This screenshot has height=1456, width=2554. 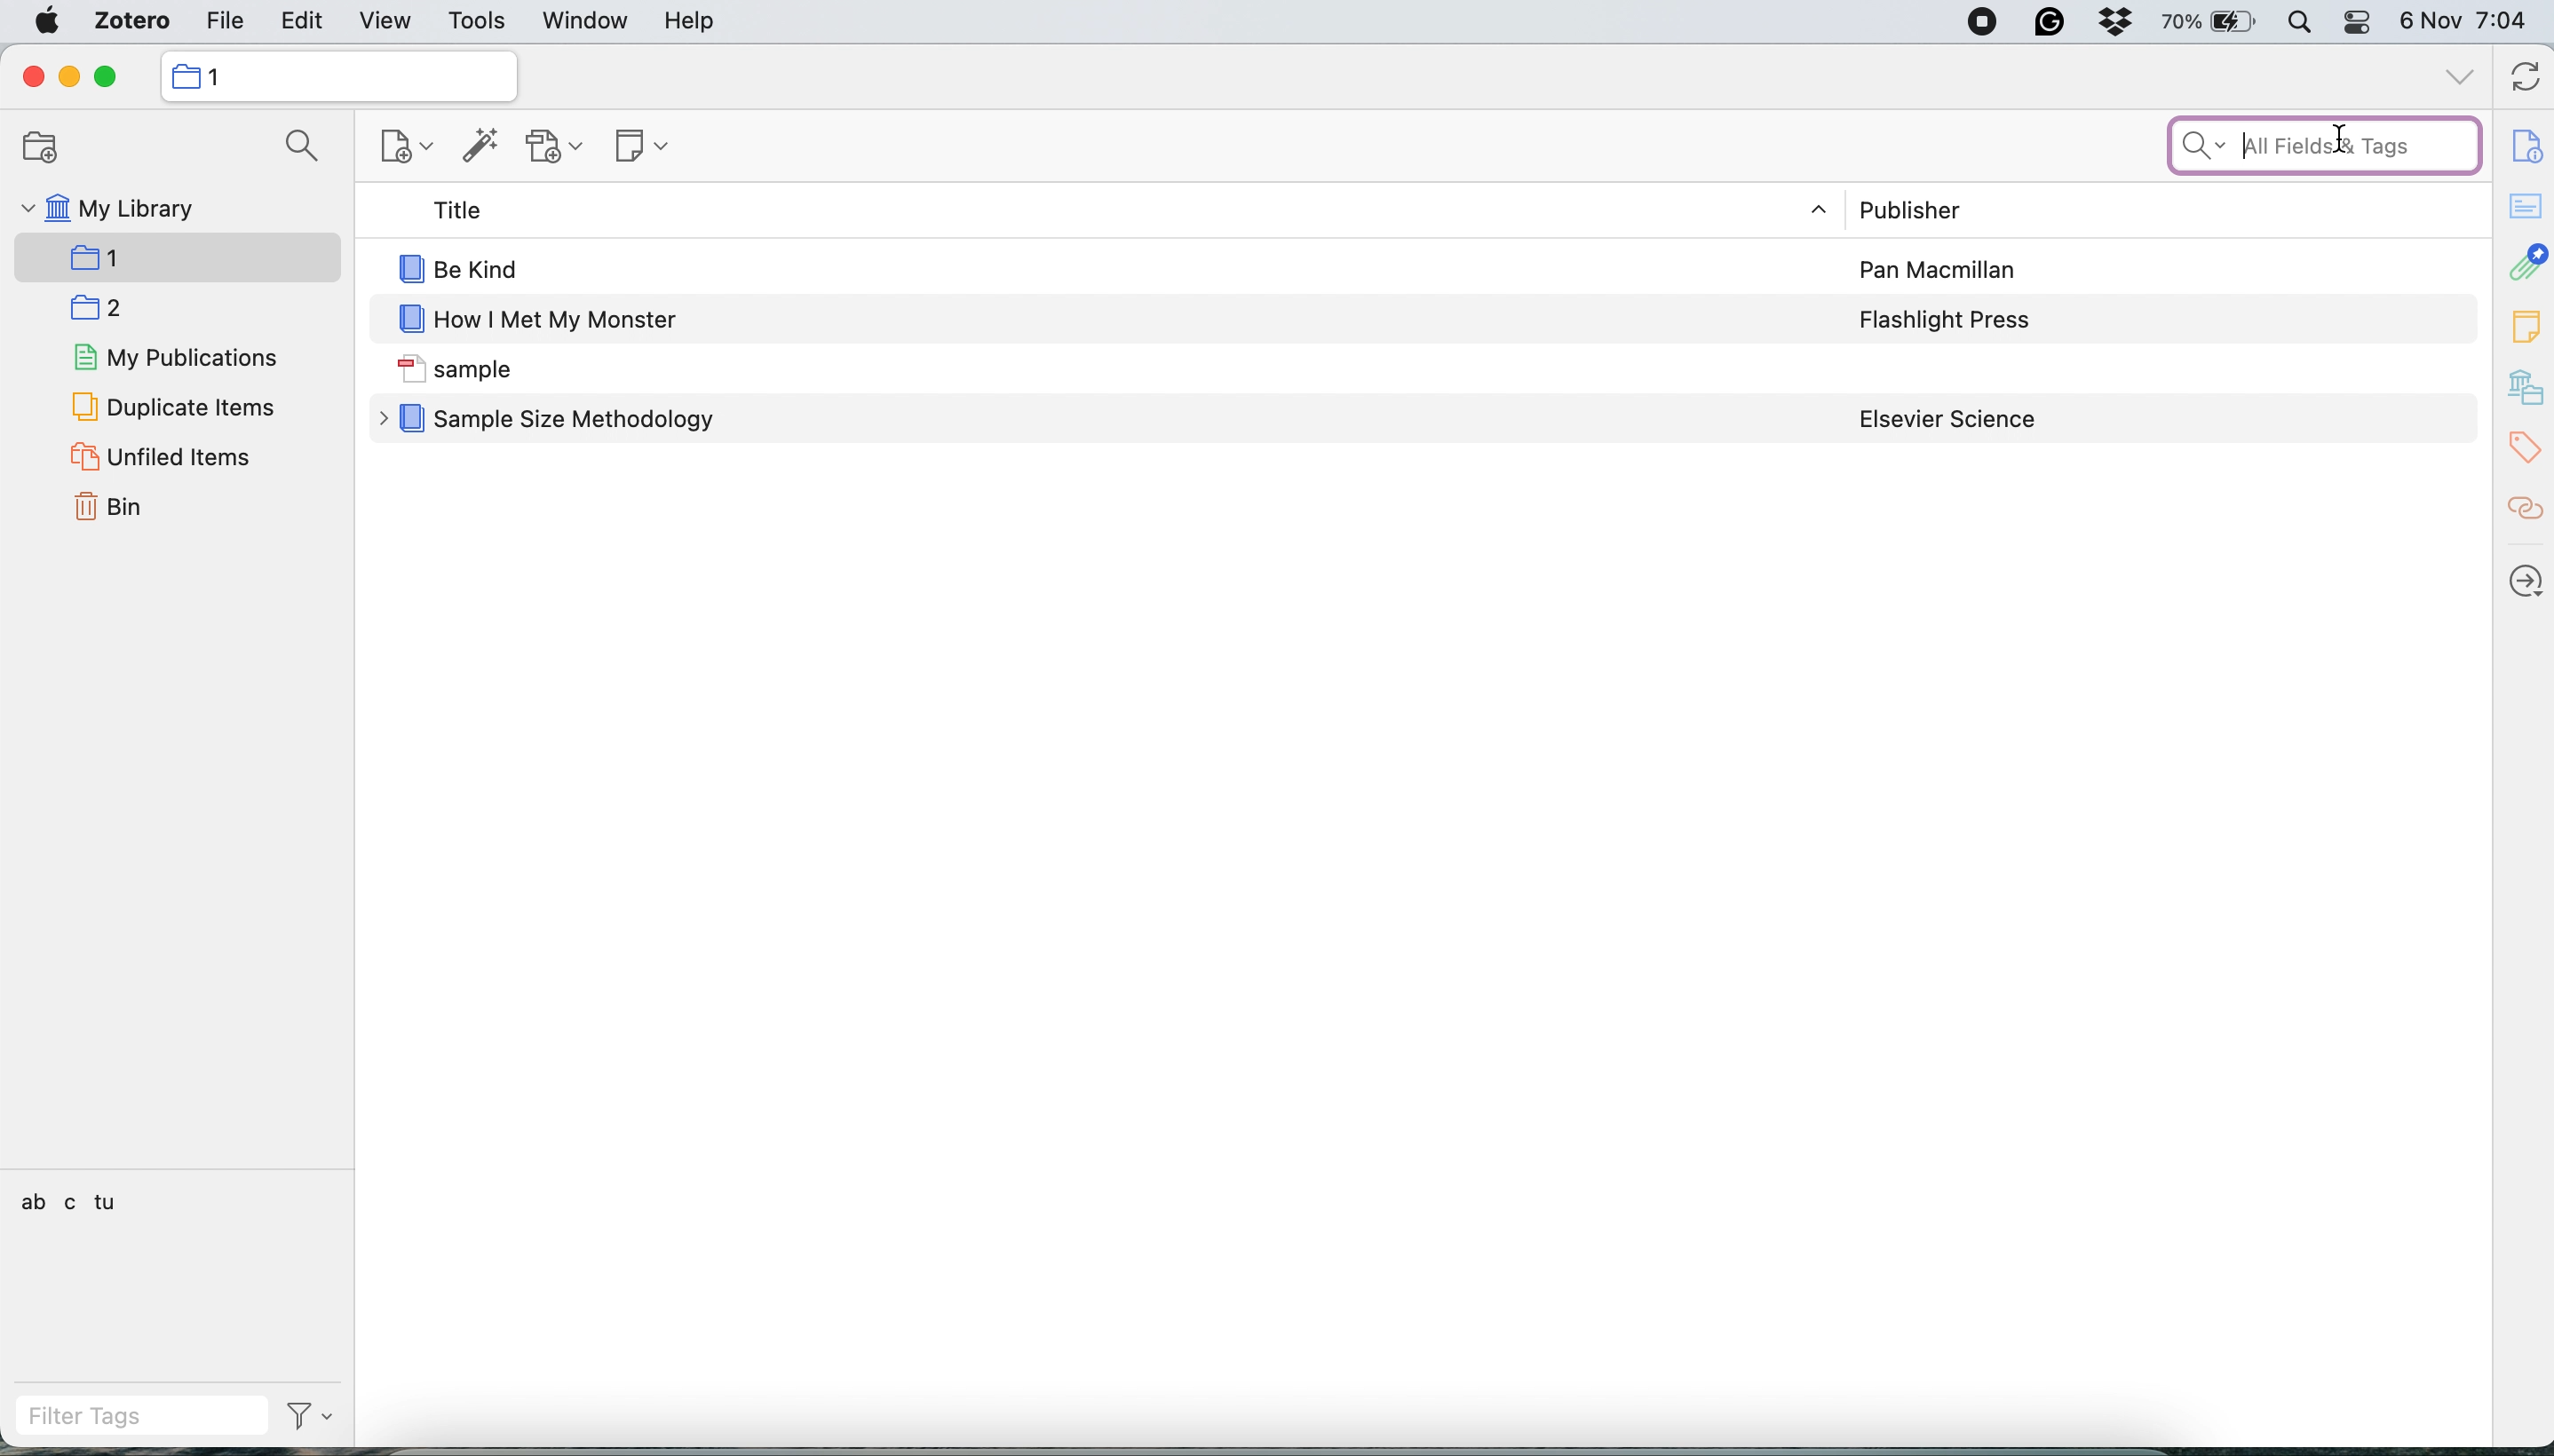 What do you see at coordinates (2363, 22) in the screenshot?
I see `control center` at bounding box center [2363, 22].